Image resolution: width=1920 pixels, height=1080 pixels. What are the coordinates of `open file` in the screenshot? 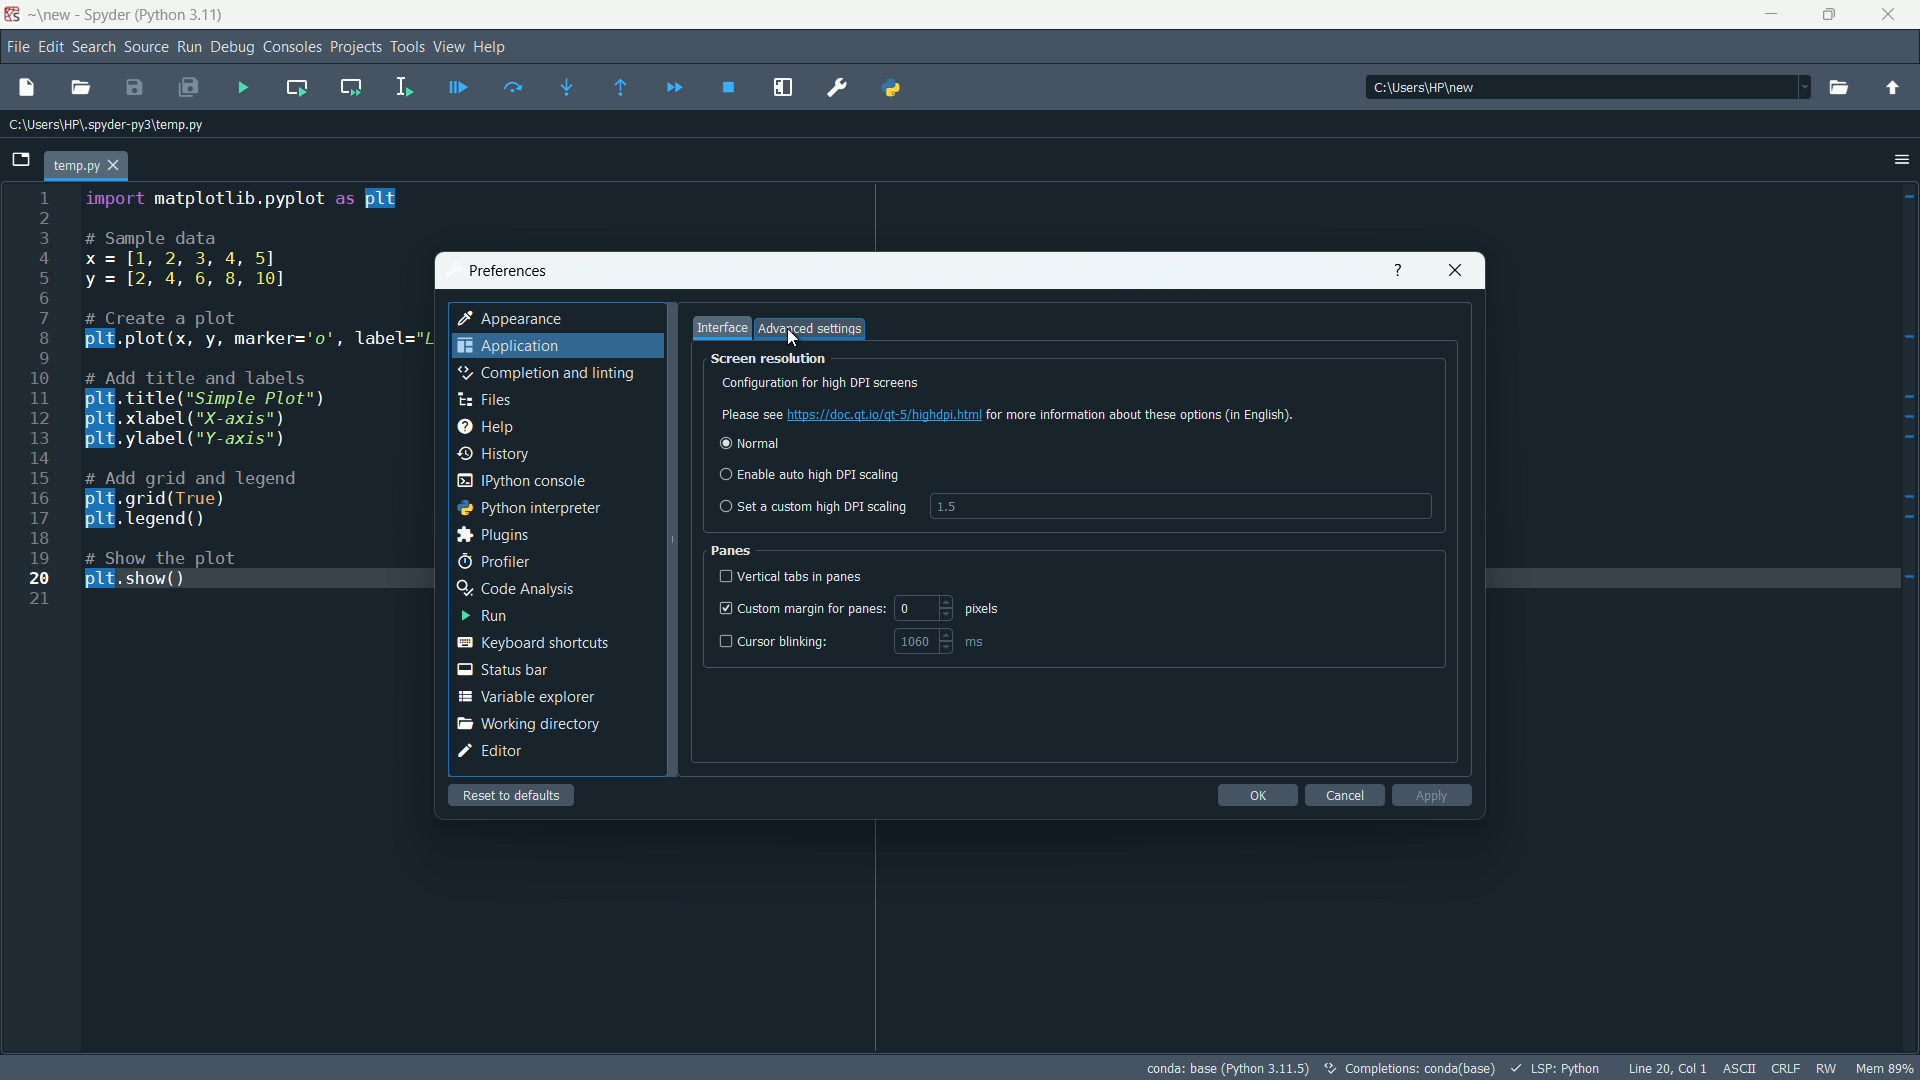 It's located at (82, 89).